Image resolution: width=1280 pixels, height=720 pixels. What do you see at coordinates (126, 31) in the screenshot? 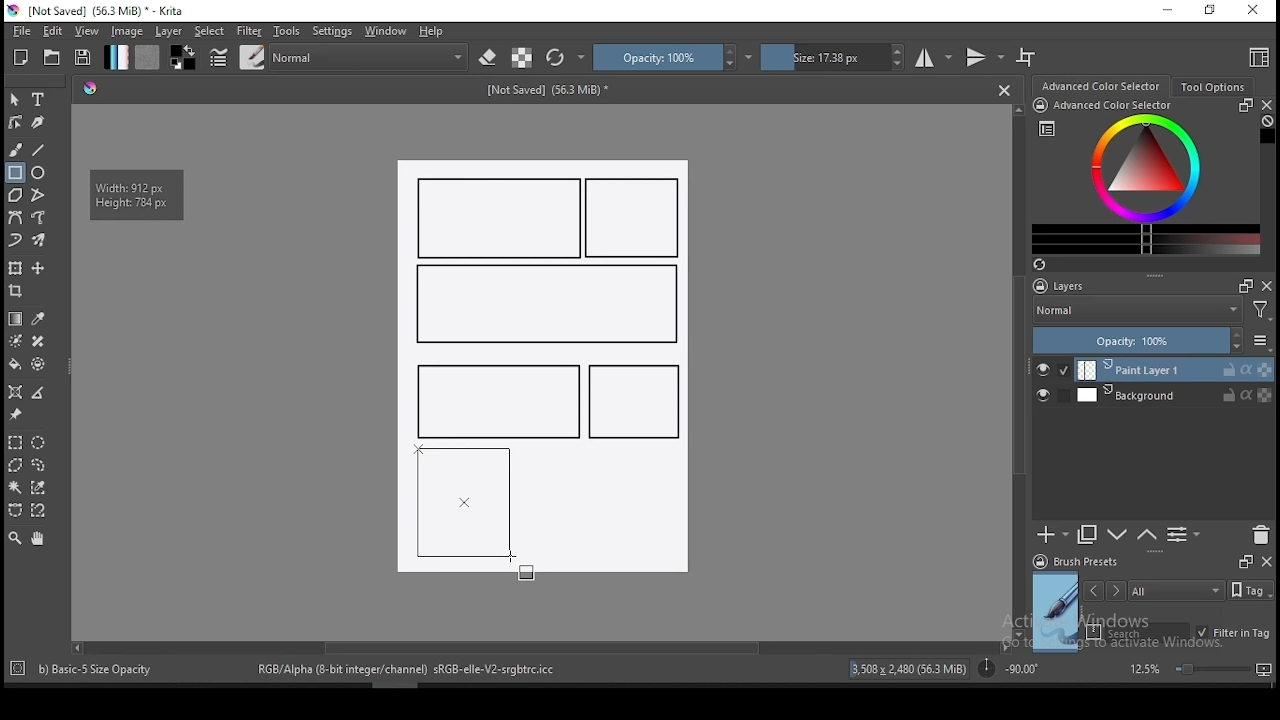
I see `image` at bounding box center [126, 31].